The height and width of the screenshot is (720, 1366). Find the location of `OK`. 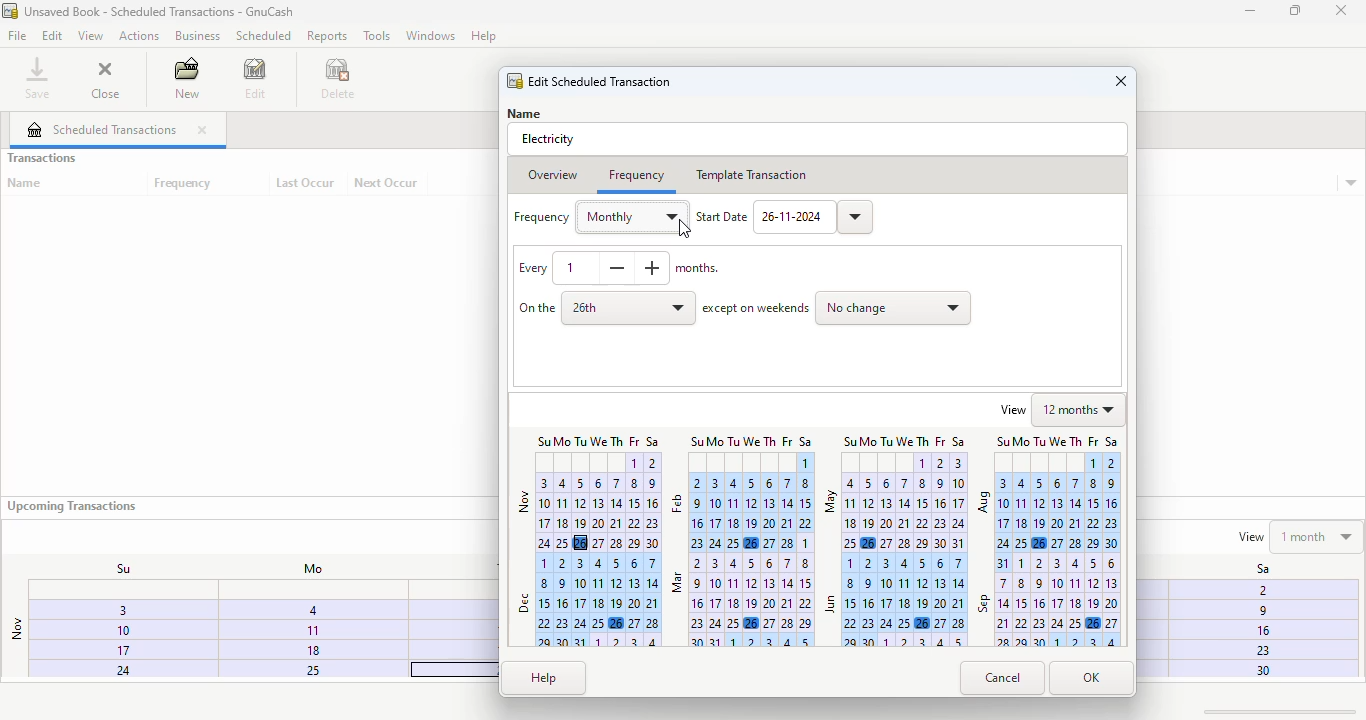

OK is located at coordinates (1092, 679).